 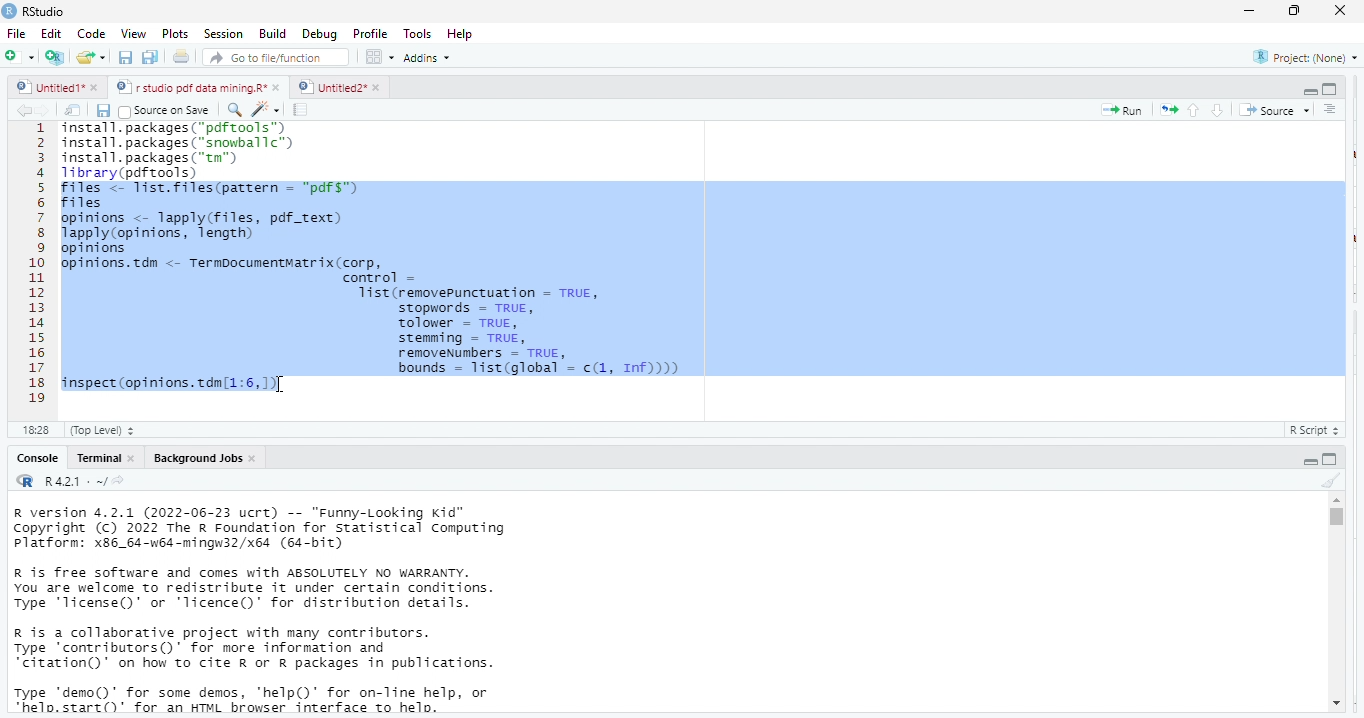 I want to click on go to next section/chunk, so click(x=1219, y=110).